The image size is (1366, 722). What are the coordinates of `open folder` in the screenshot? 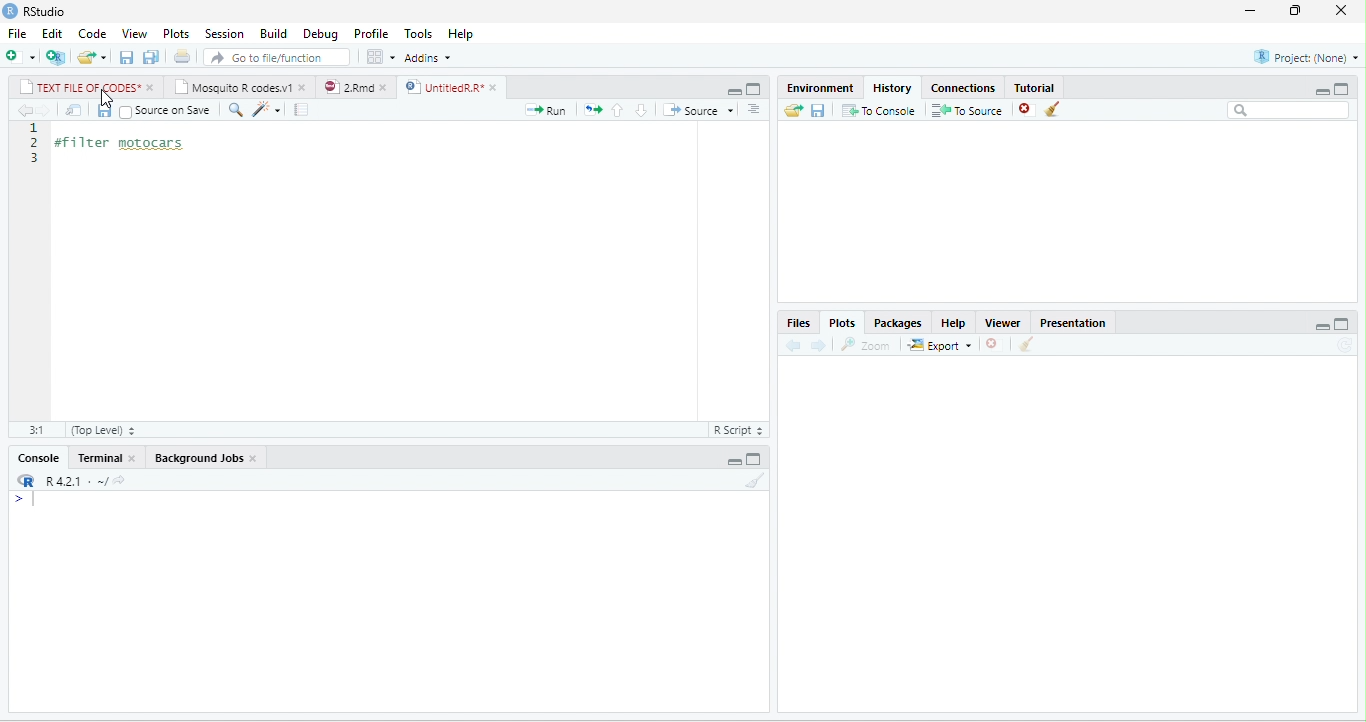 It's located at (793, 110).